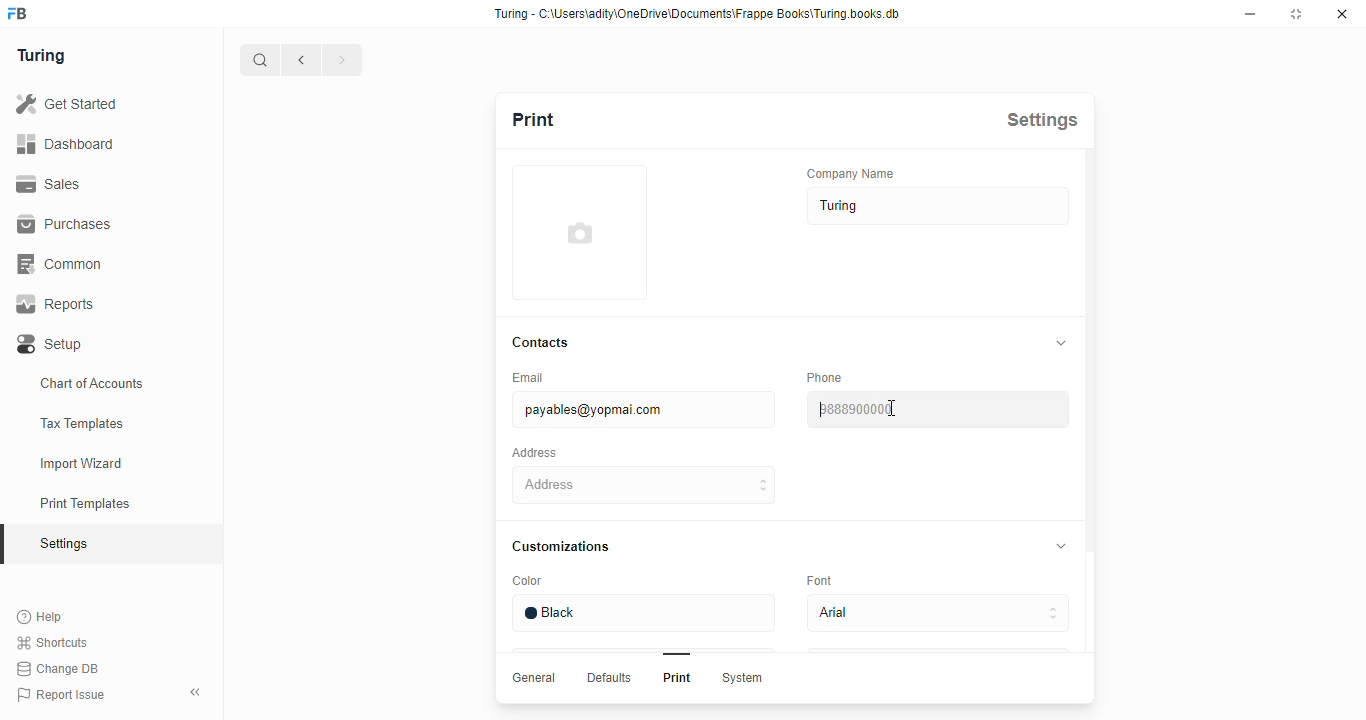 Image resolution: width=1366 pixels, height=720 pixels. Describe the element at coordinates (25, 15) in the screenshot. I see `frappe books logo` at that location.